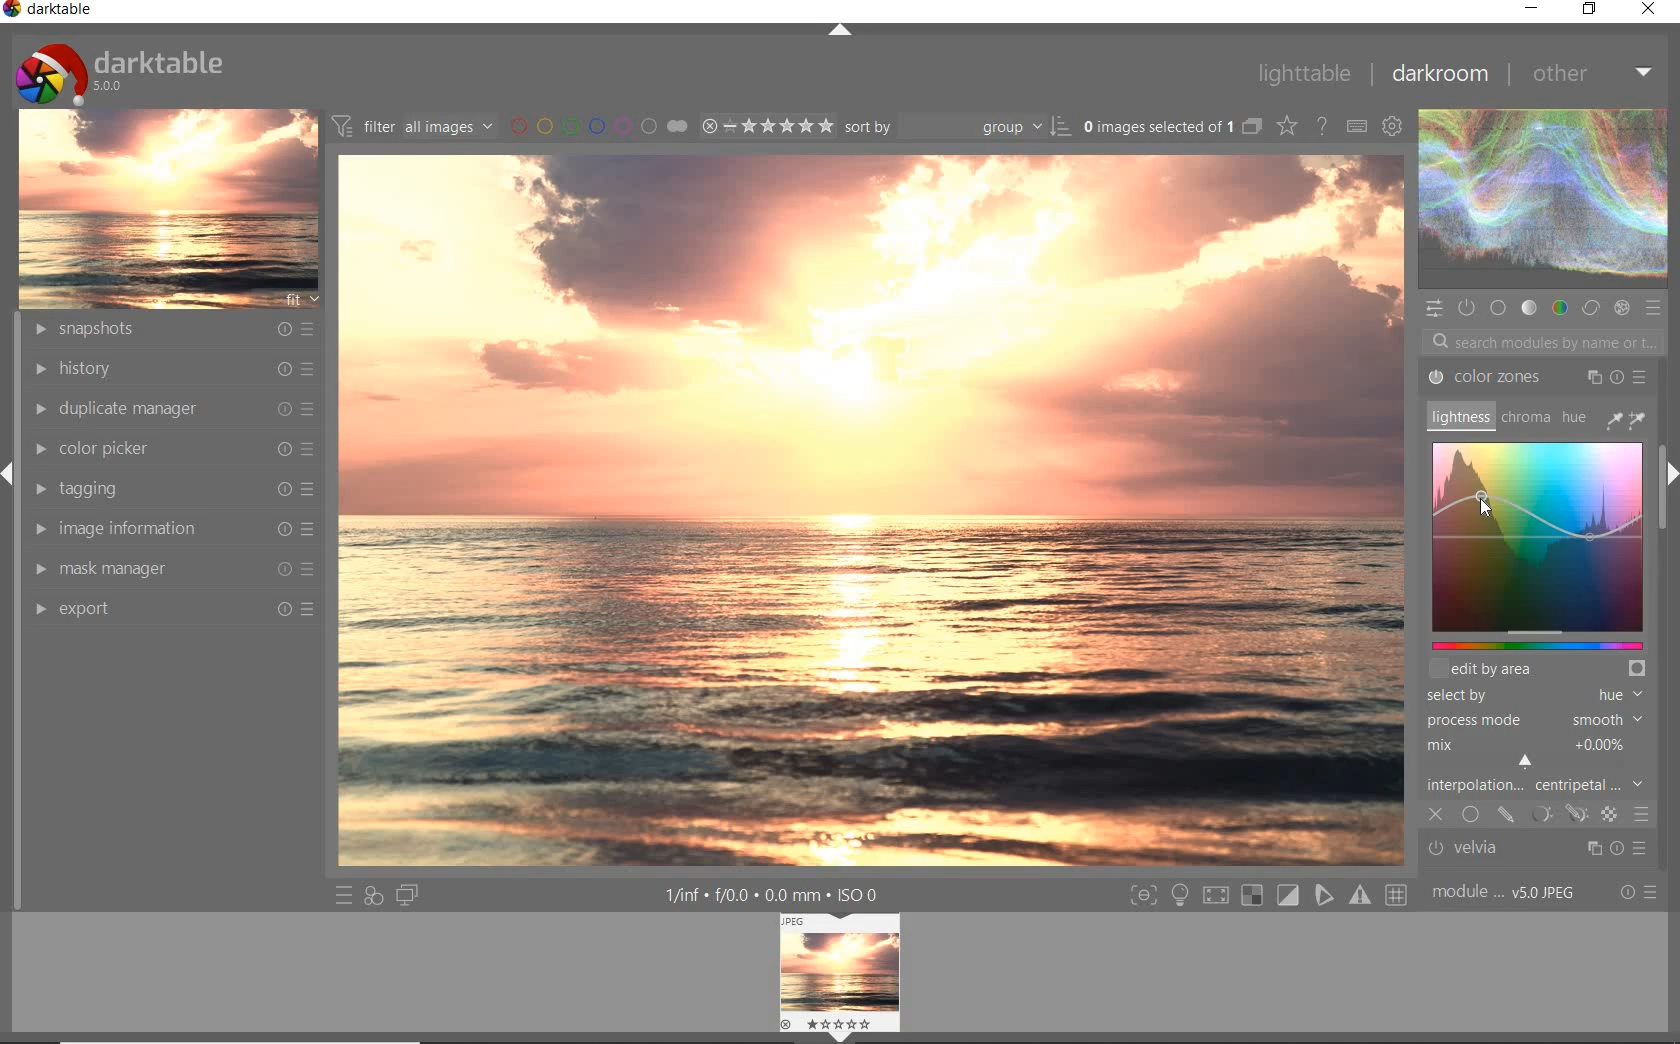 The width and height of the screenshot is (1680, 1044). What do you see at coordinates (872, 512) in the screenshot?
I see `luminance of reds in a sunset INCREASED` at bounding box center [872, 512].